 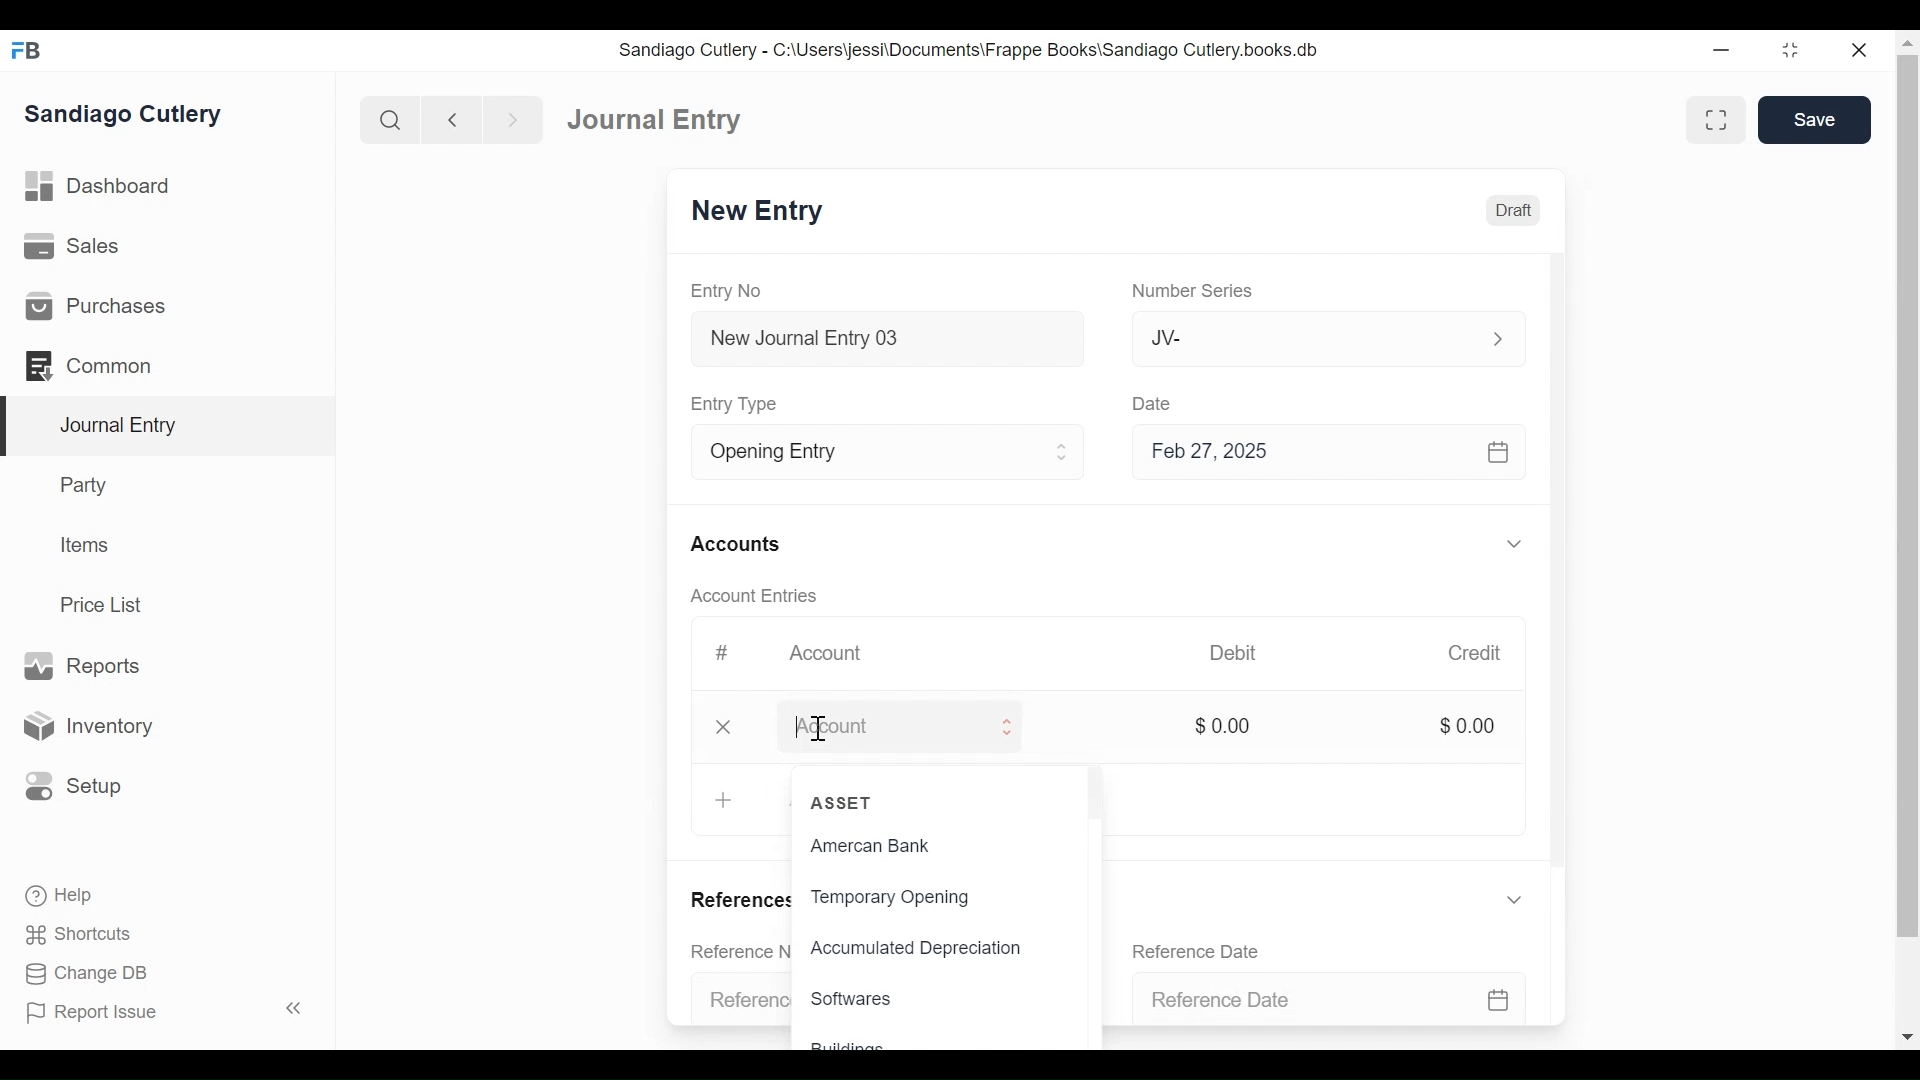 What do you see at coordinates (730, 291) in the screenshot?
I see `Entry No` at bounding box center [730, 291].